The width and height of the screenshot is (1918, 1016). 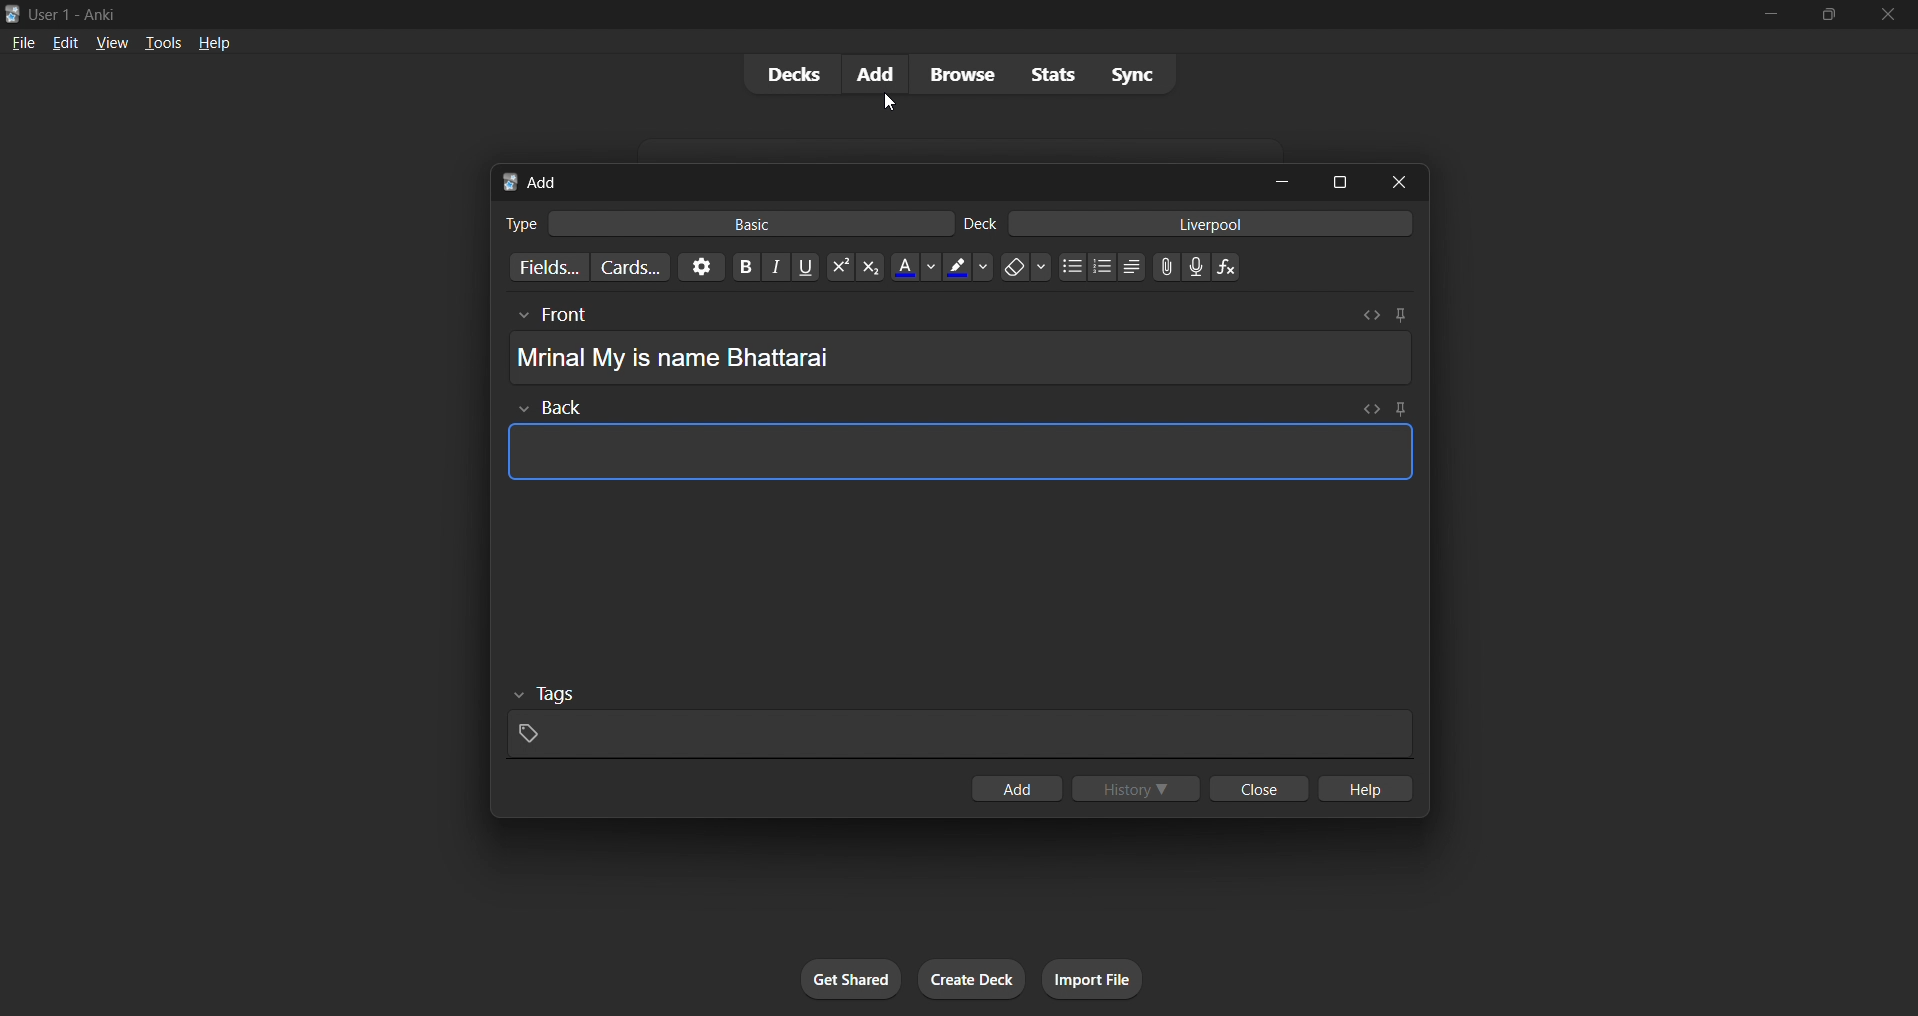 I want to click on customize card templates, so click(x=632, y=267).